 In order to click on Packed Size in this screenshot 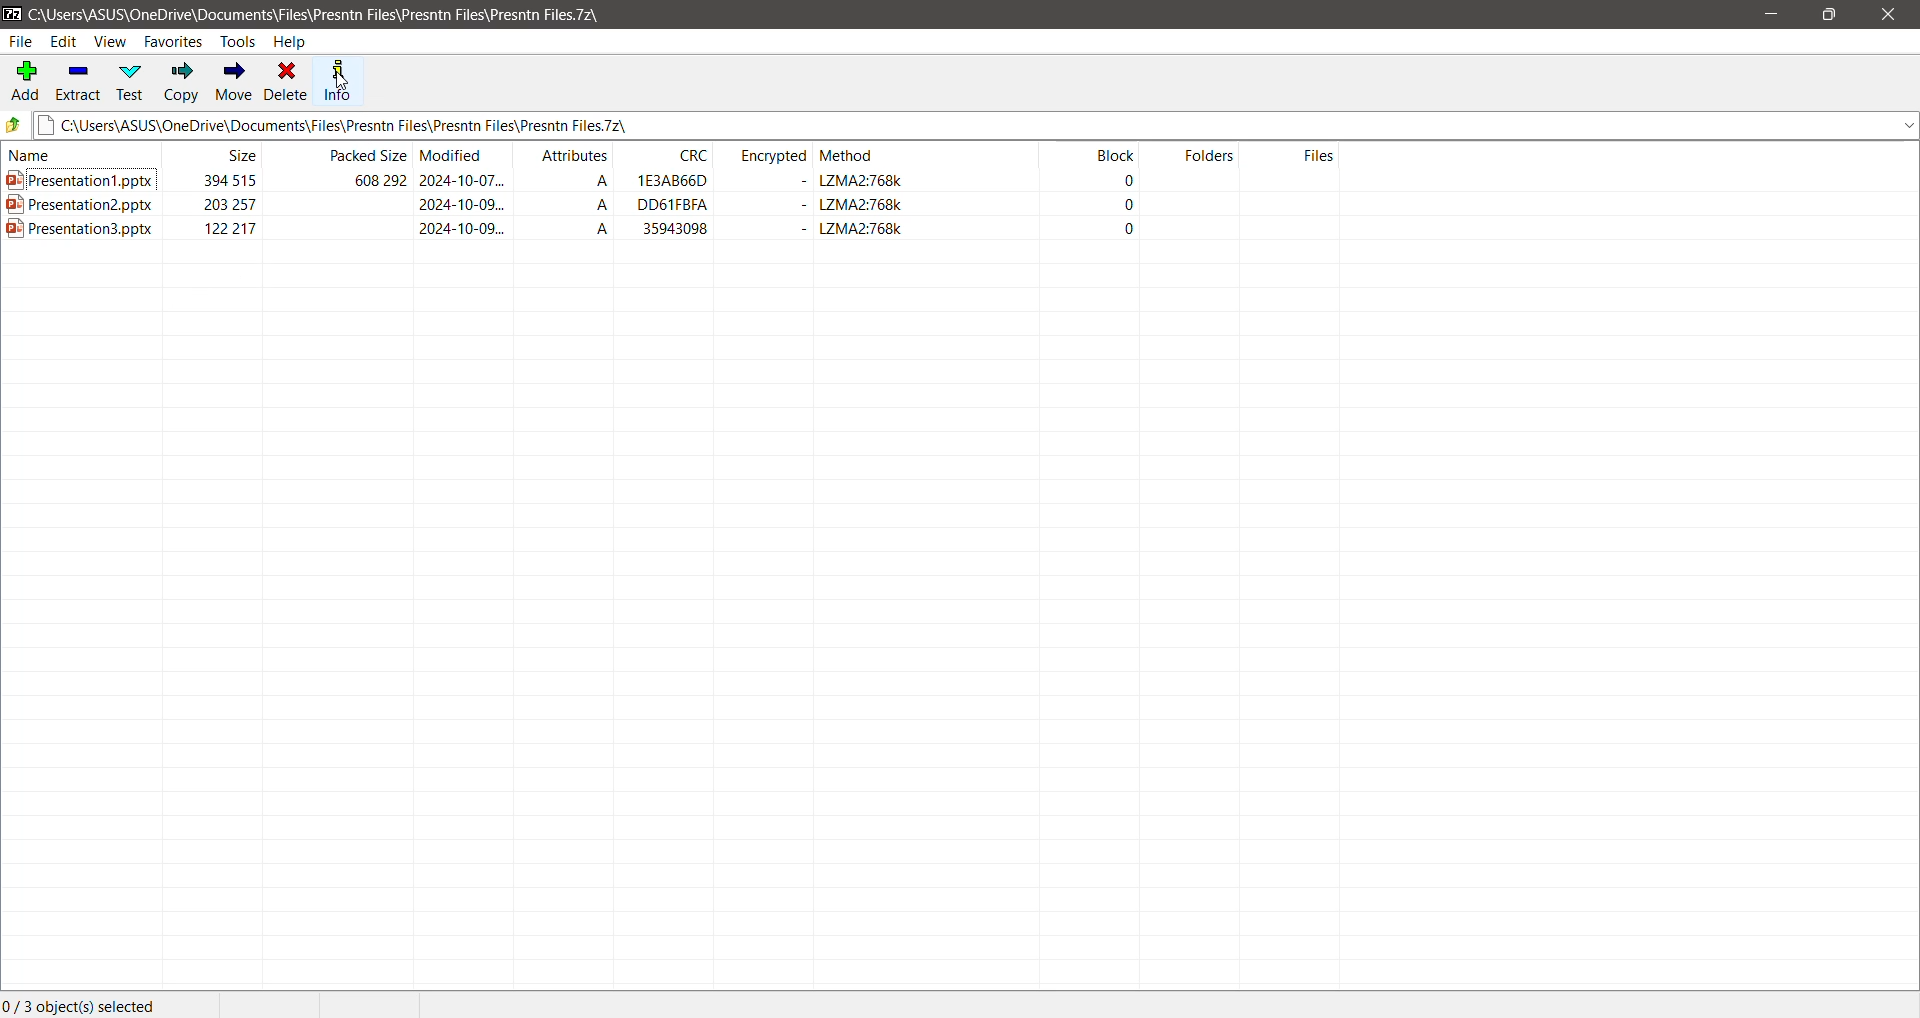, I will do `click(367, 157)`.